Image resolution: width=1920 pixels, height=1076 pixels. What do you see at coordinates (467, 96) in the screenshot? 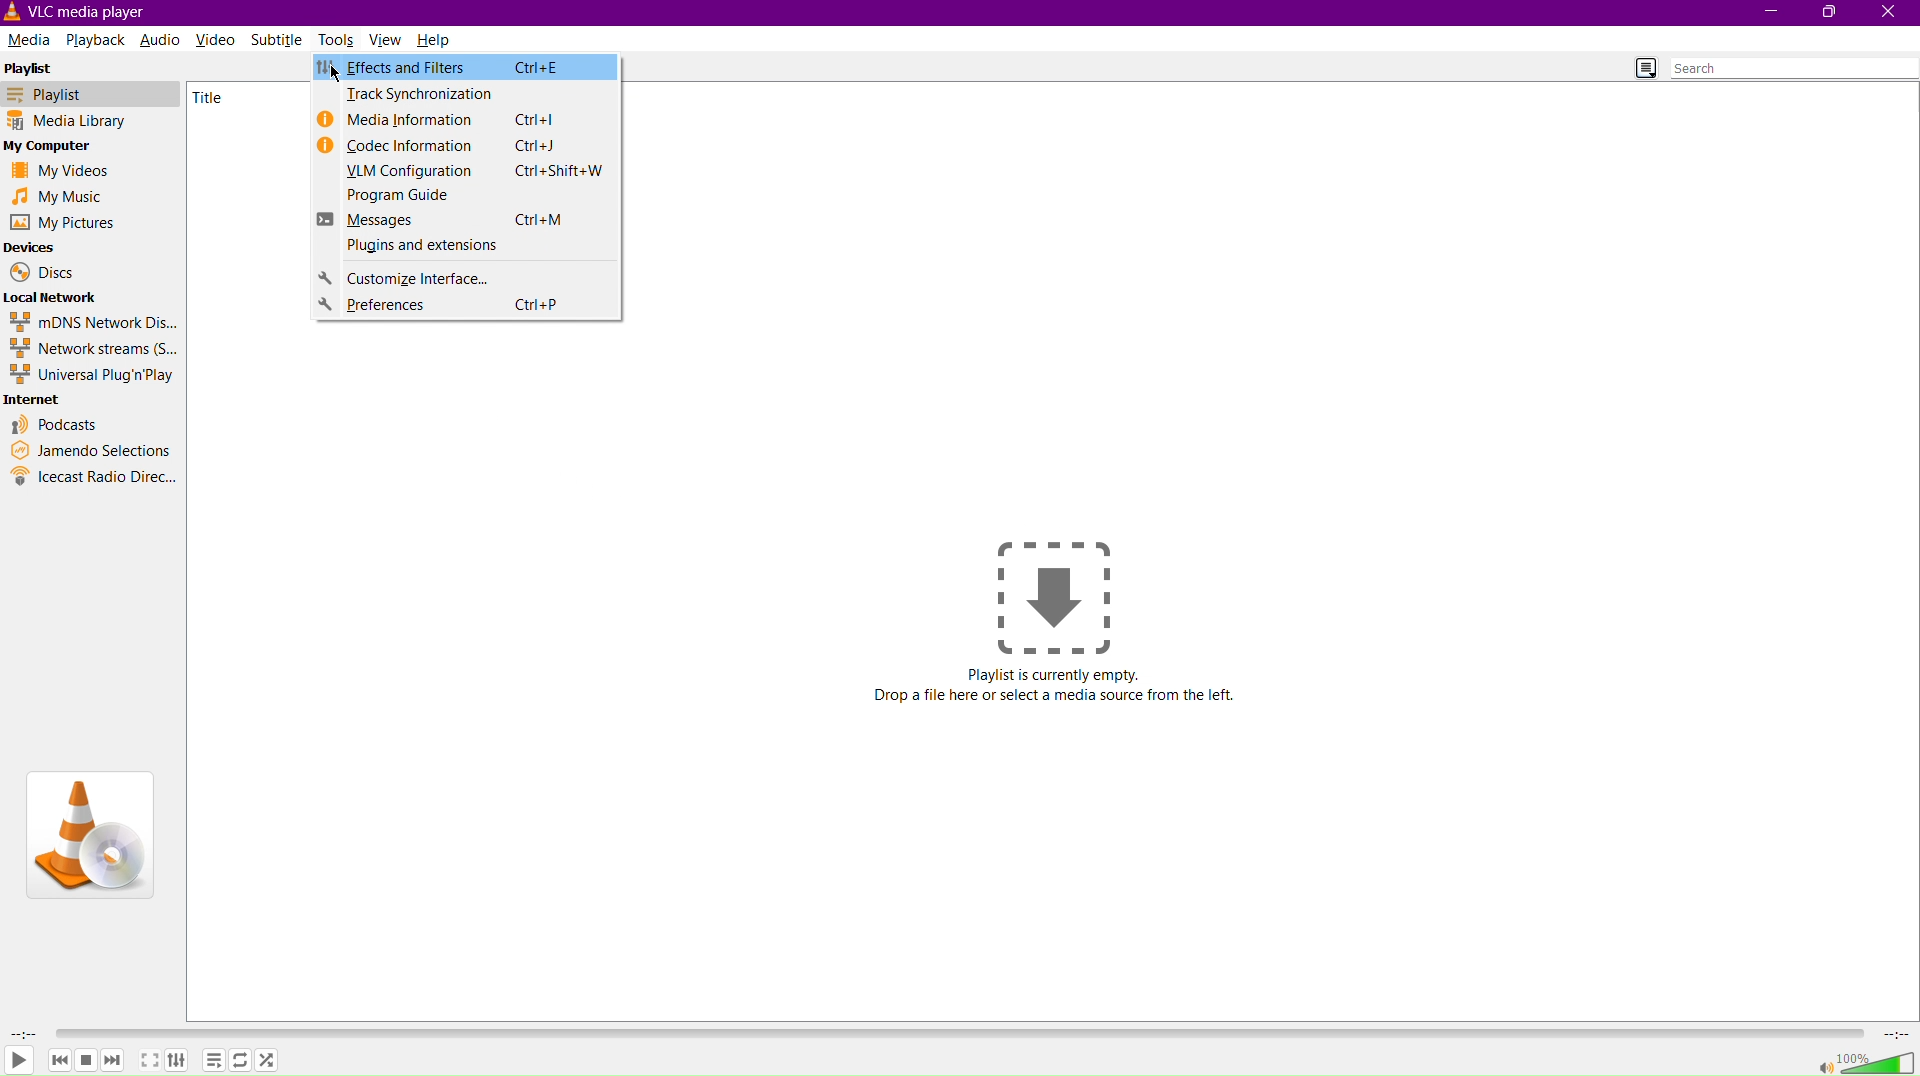
I see `Track Synchronization` at bounding box center [467, 96].